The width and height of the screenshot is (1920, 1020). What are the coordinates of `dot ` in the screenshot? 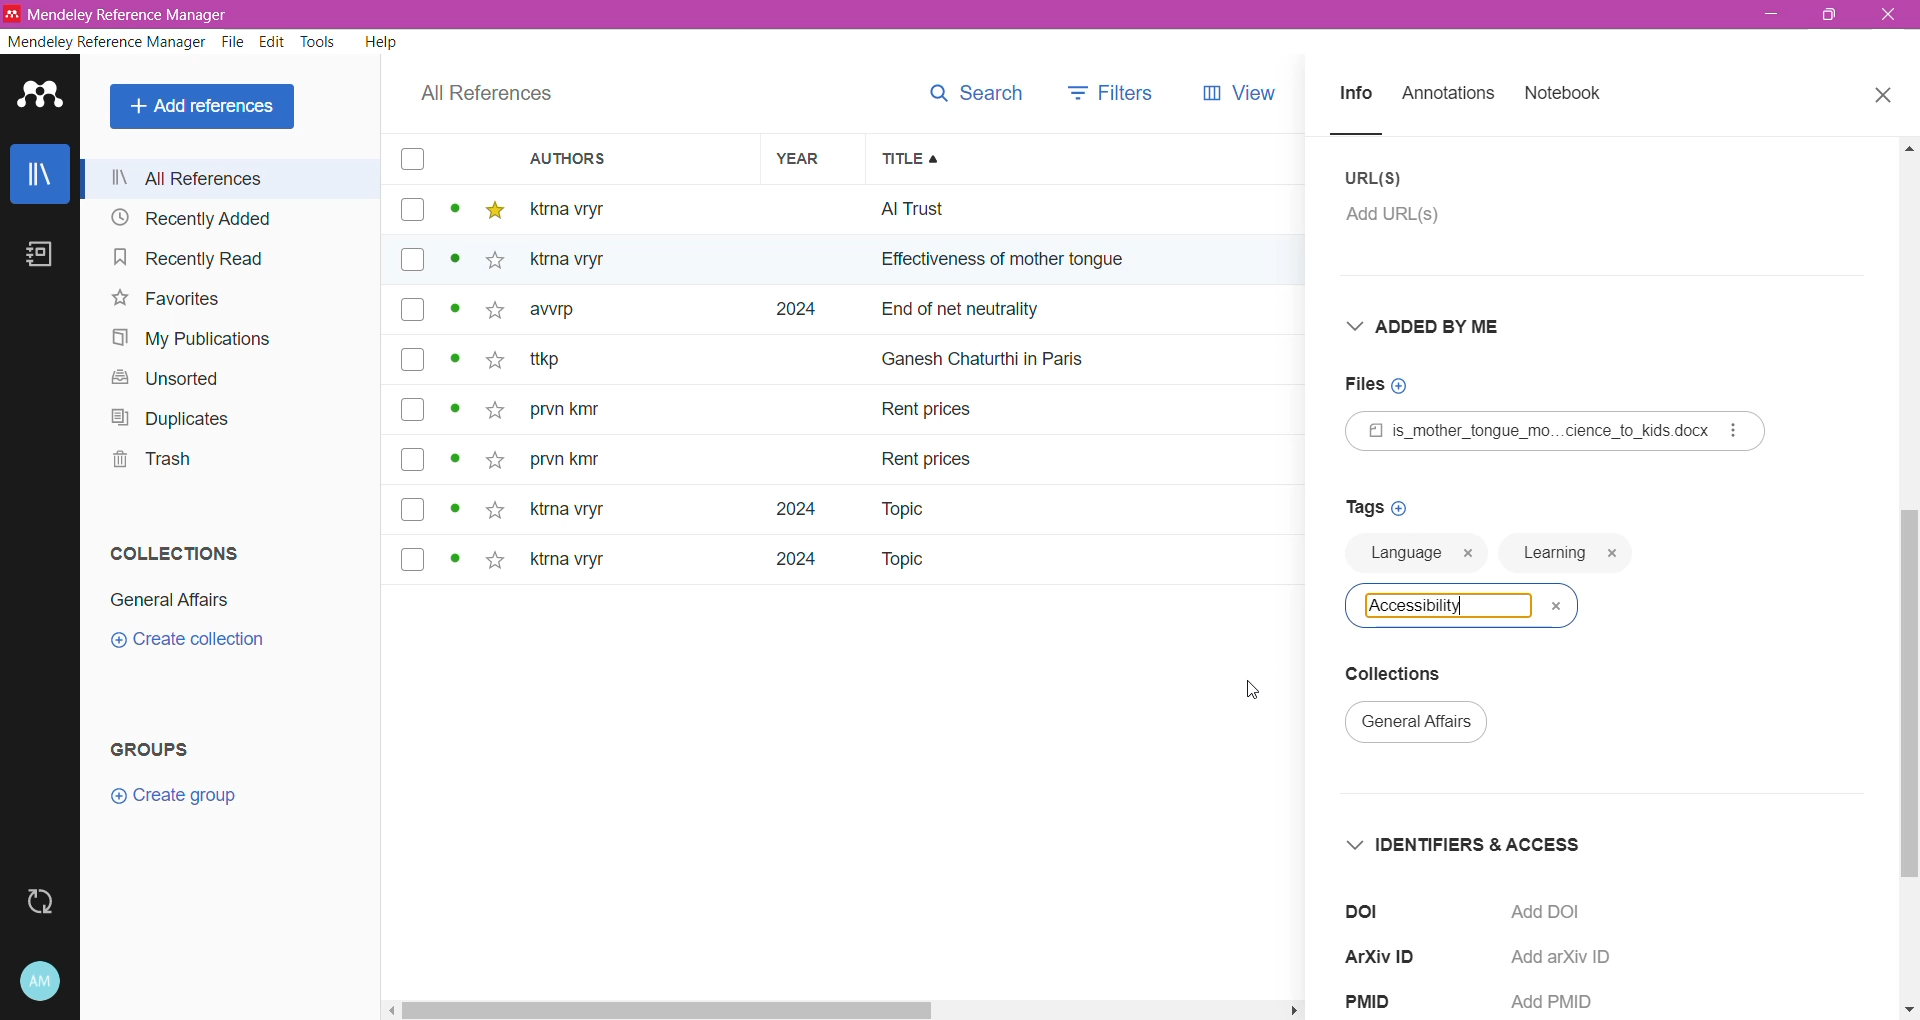 It's located at (454, 465).